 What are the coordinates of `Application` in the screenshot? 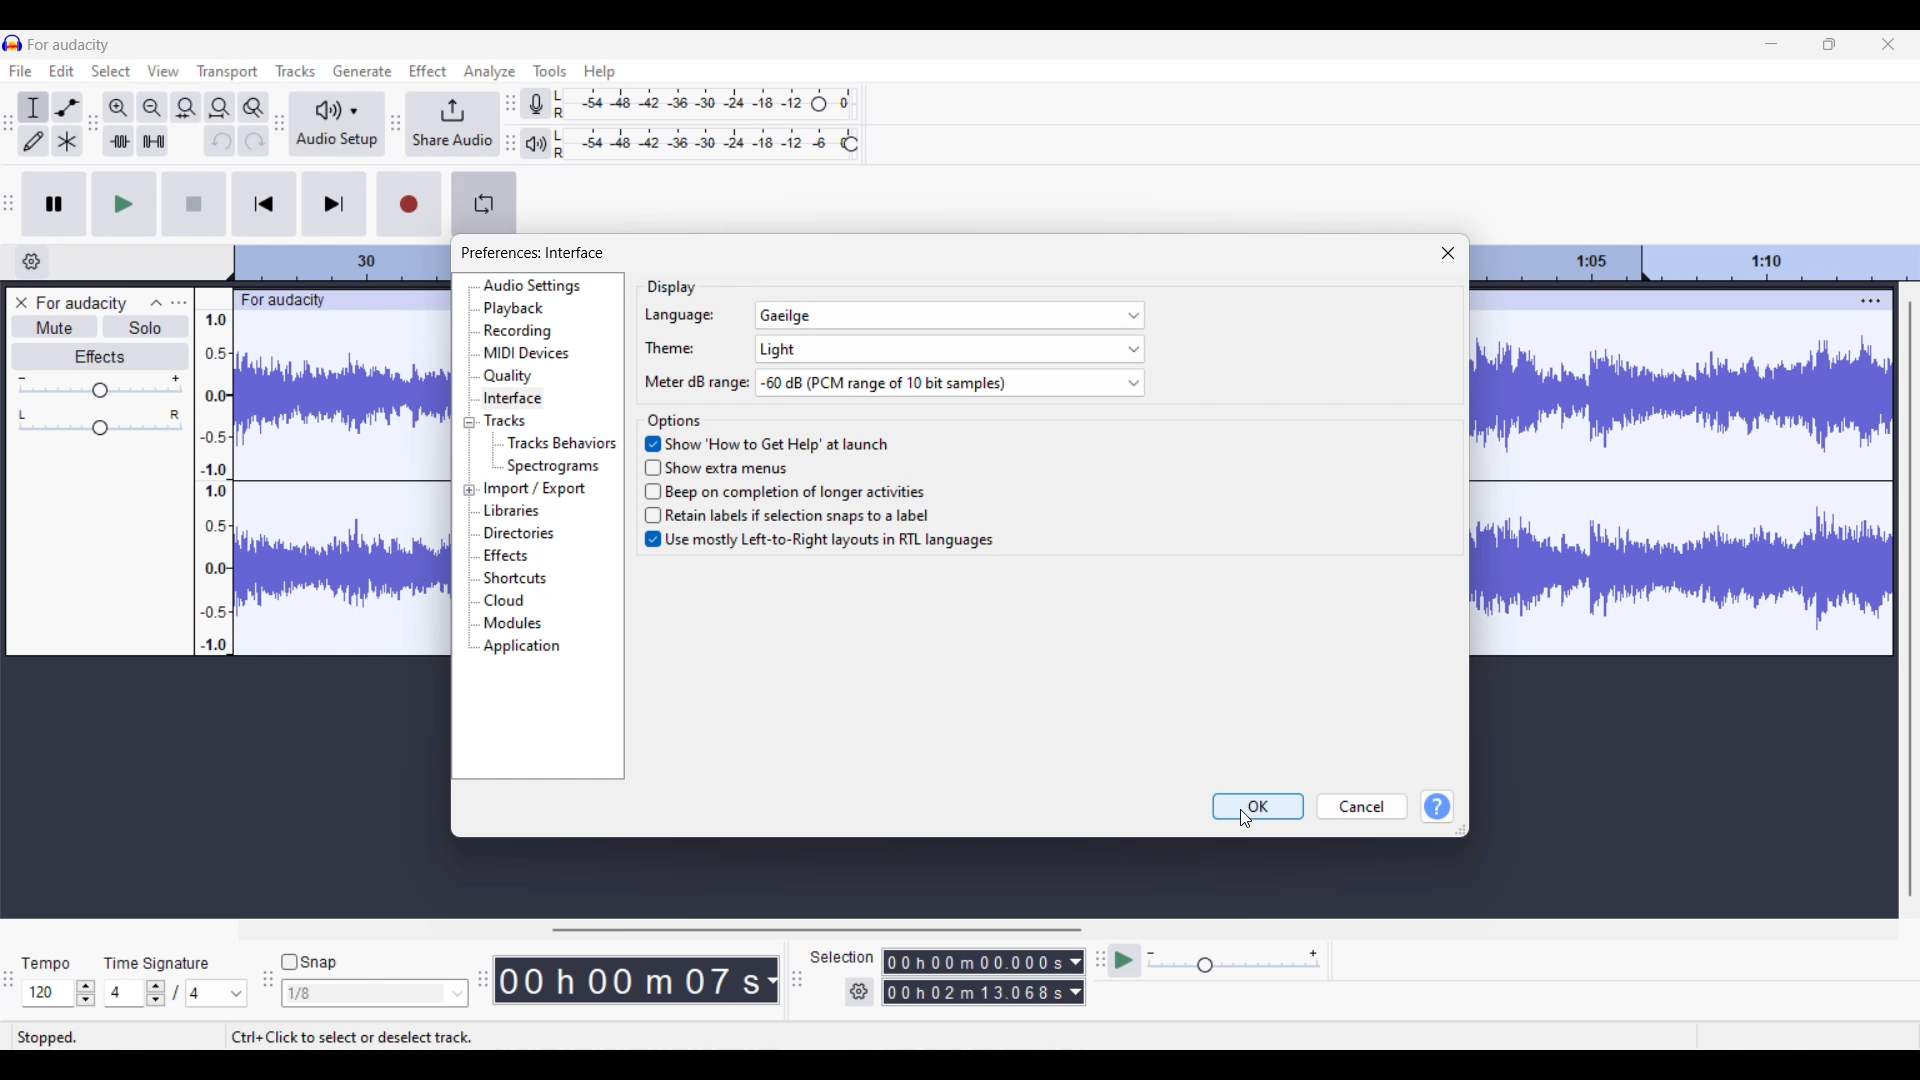 It's located at (522, 647).